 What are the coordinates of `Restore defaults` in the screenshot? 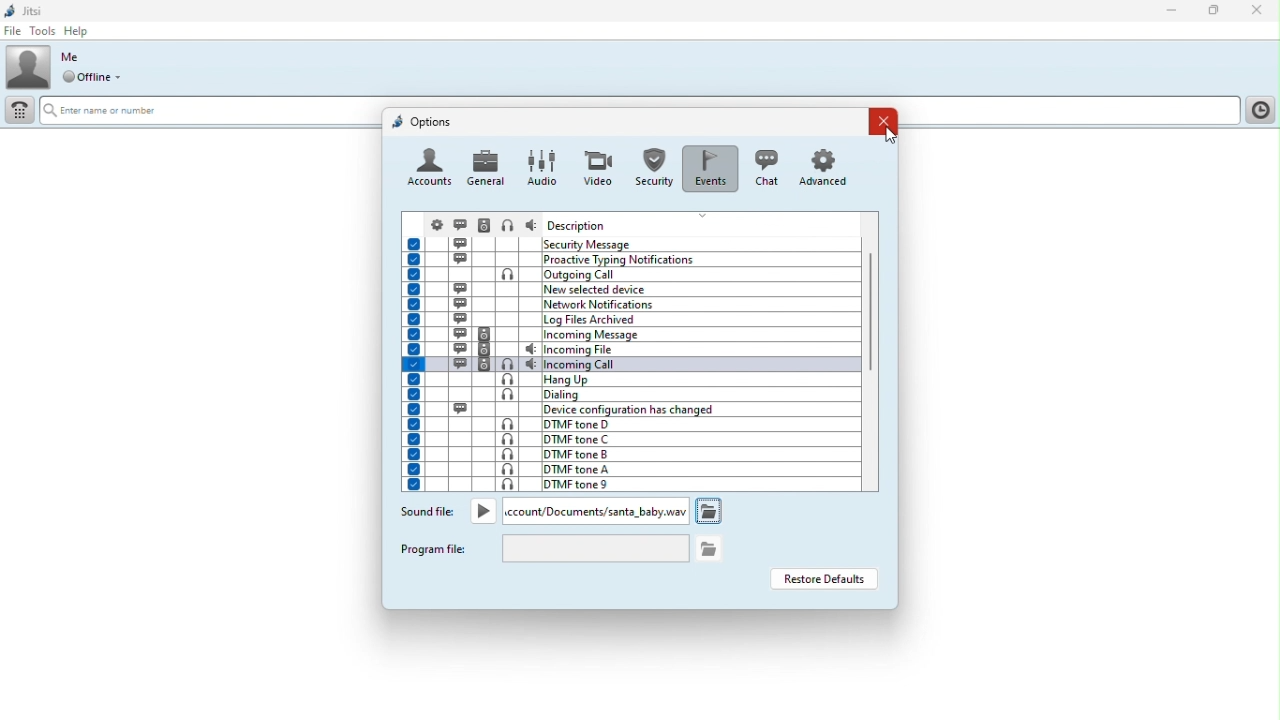 It's located at (823, 579).